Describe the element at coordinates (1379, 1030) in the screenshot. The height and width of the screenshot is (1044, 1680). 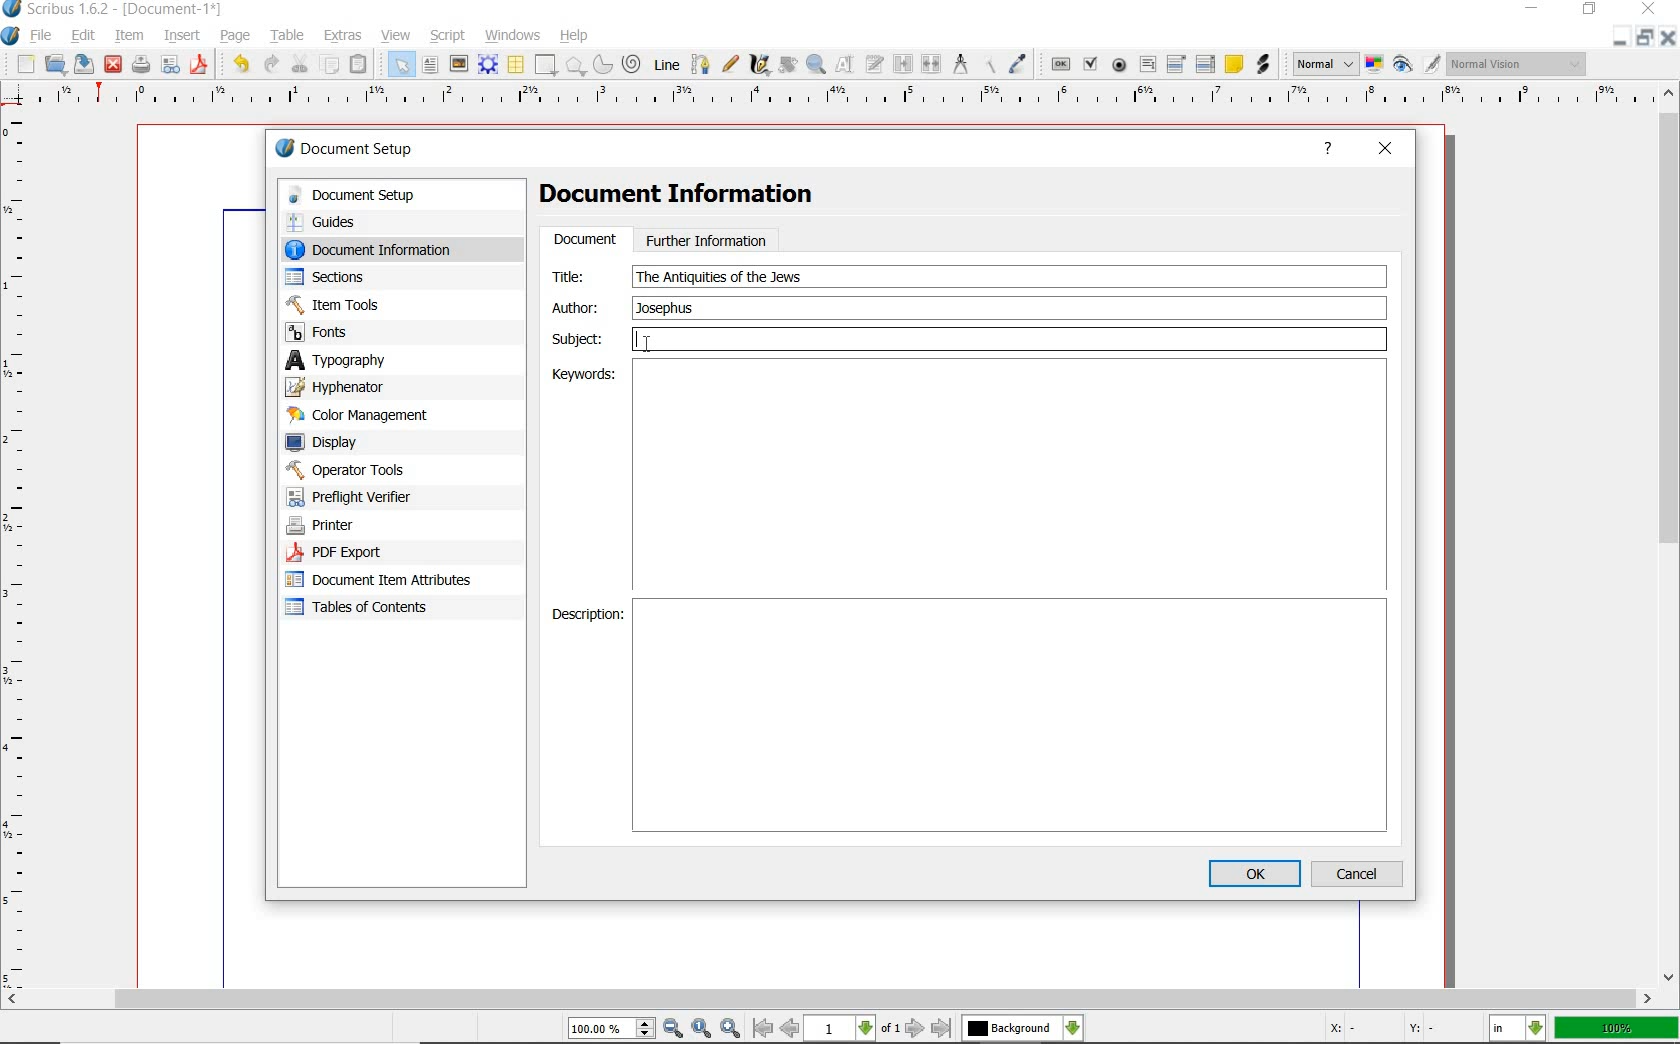
I see `coordinates` at that location.